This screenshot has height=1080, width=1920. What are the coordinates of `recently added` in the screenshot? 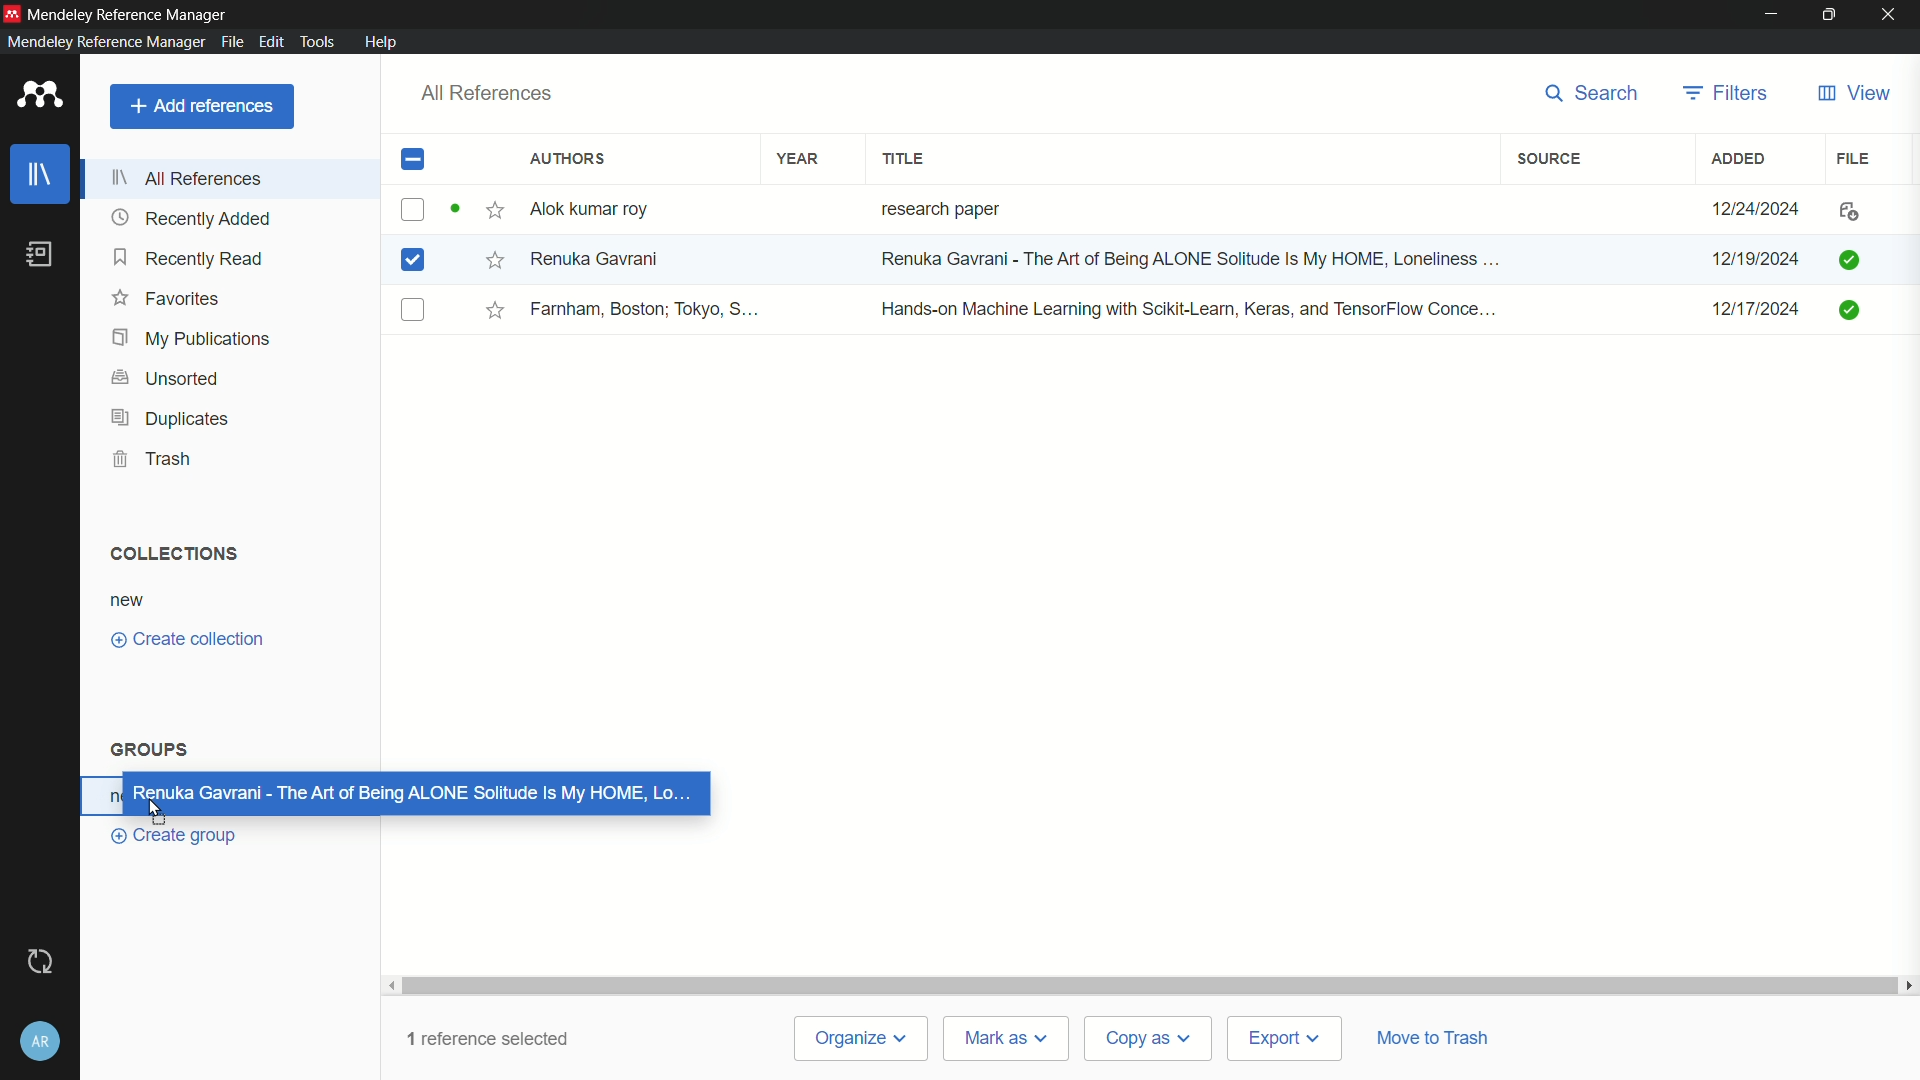 It's located at (192, 218).